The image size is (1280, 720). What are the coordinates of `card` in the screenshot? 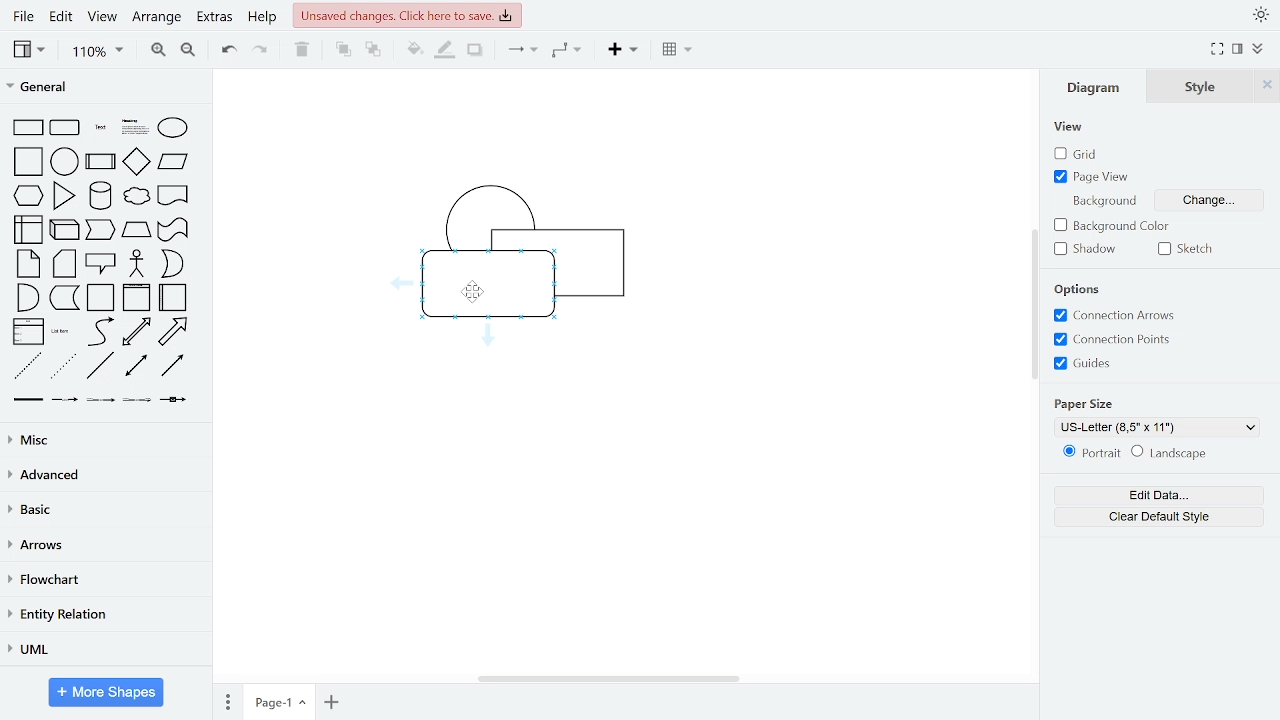 It's located at (66, 263).